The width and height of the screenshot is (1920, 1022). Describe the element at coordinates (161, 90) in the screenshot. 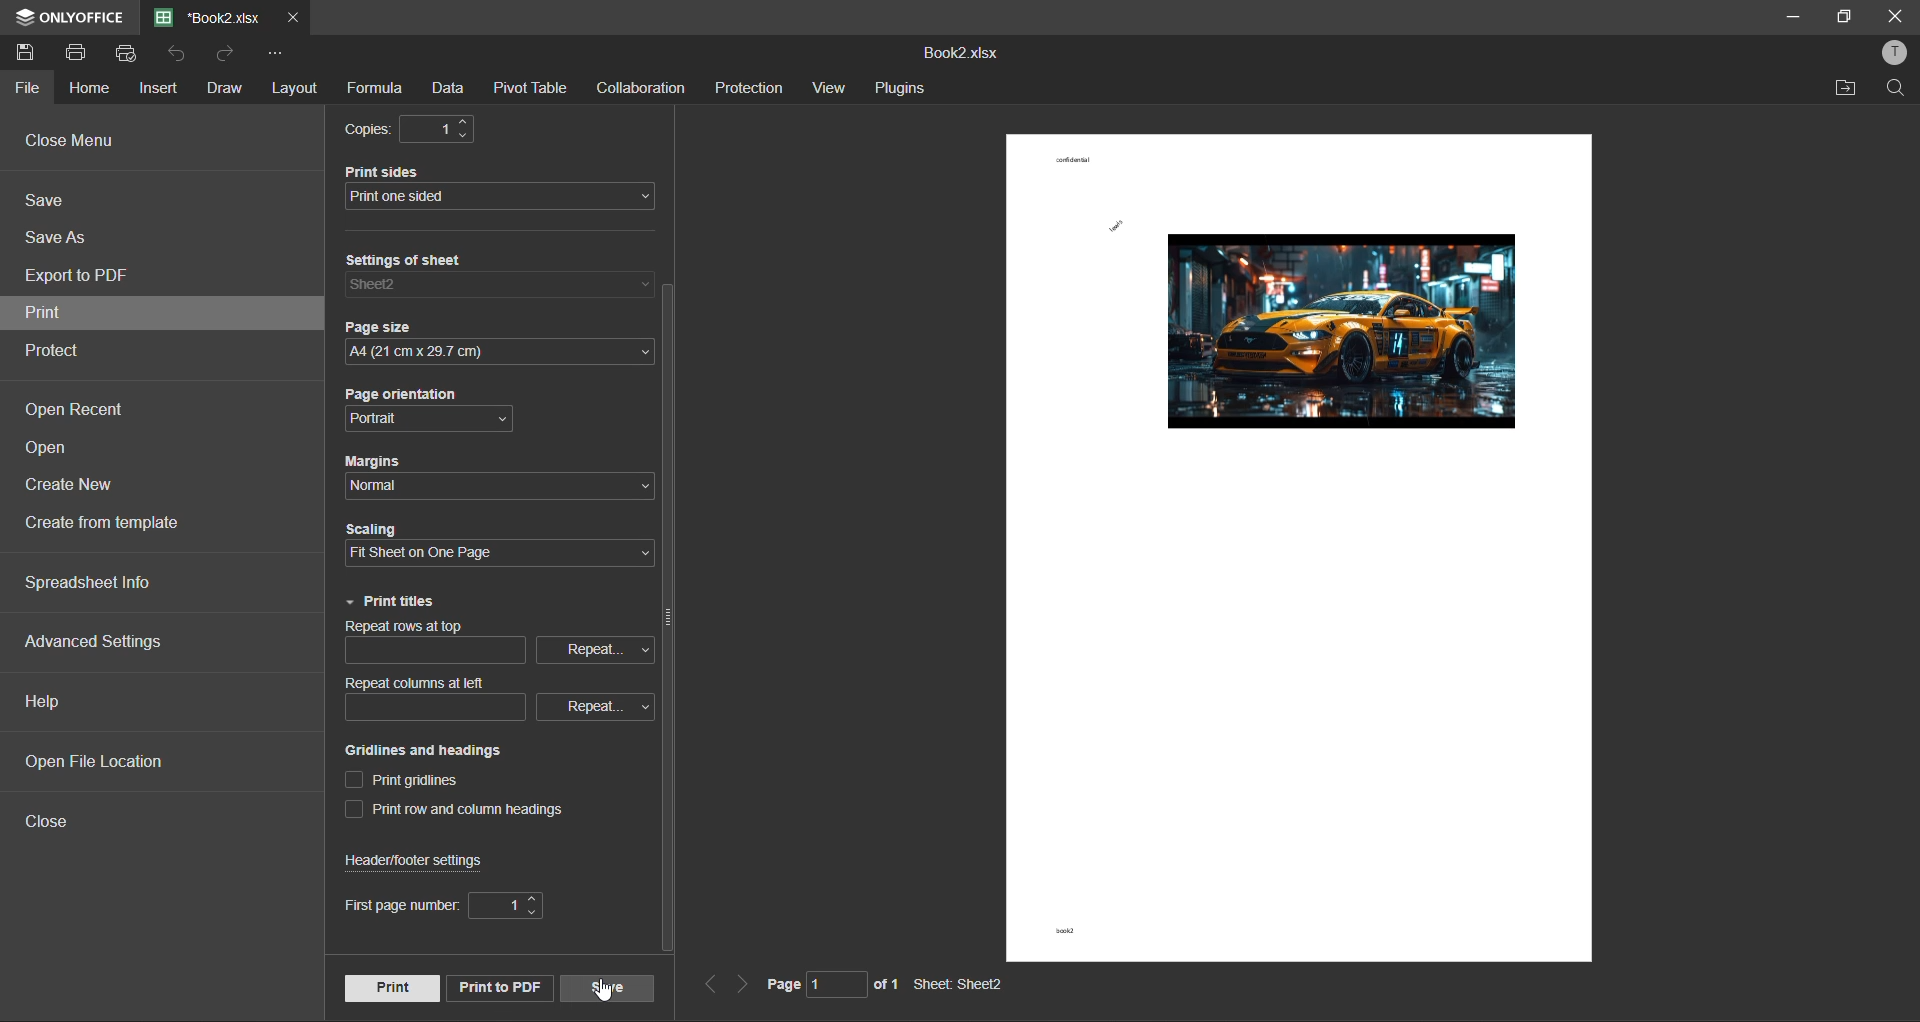

I see `insert` at that location.